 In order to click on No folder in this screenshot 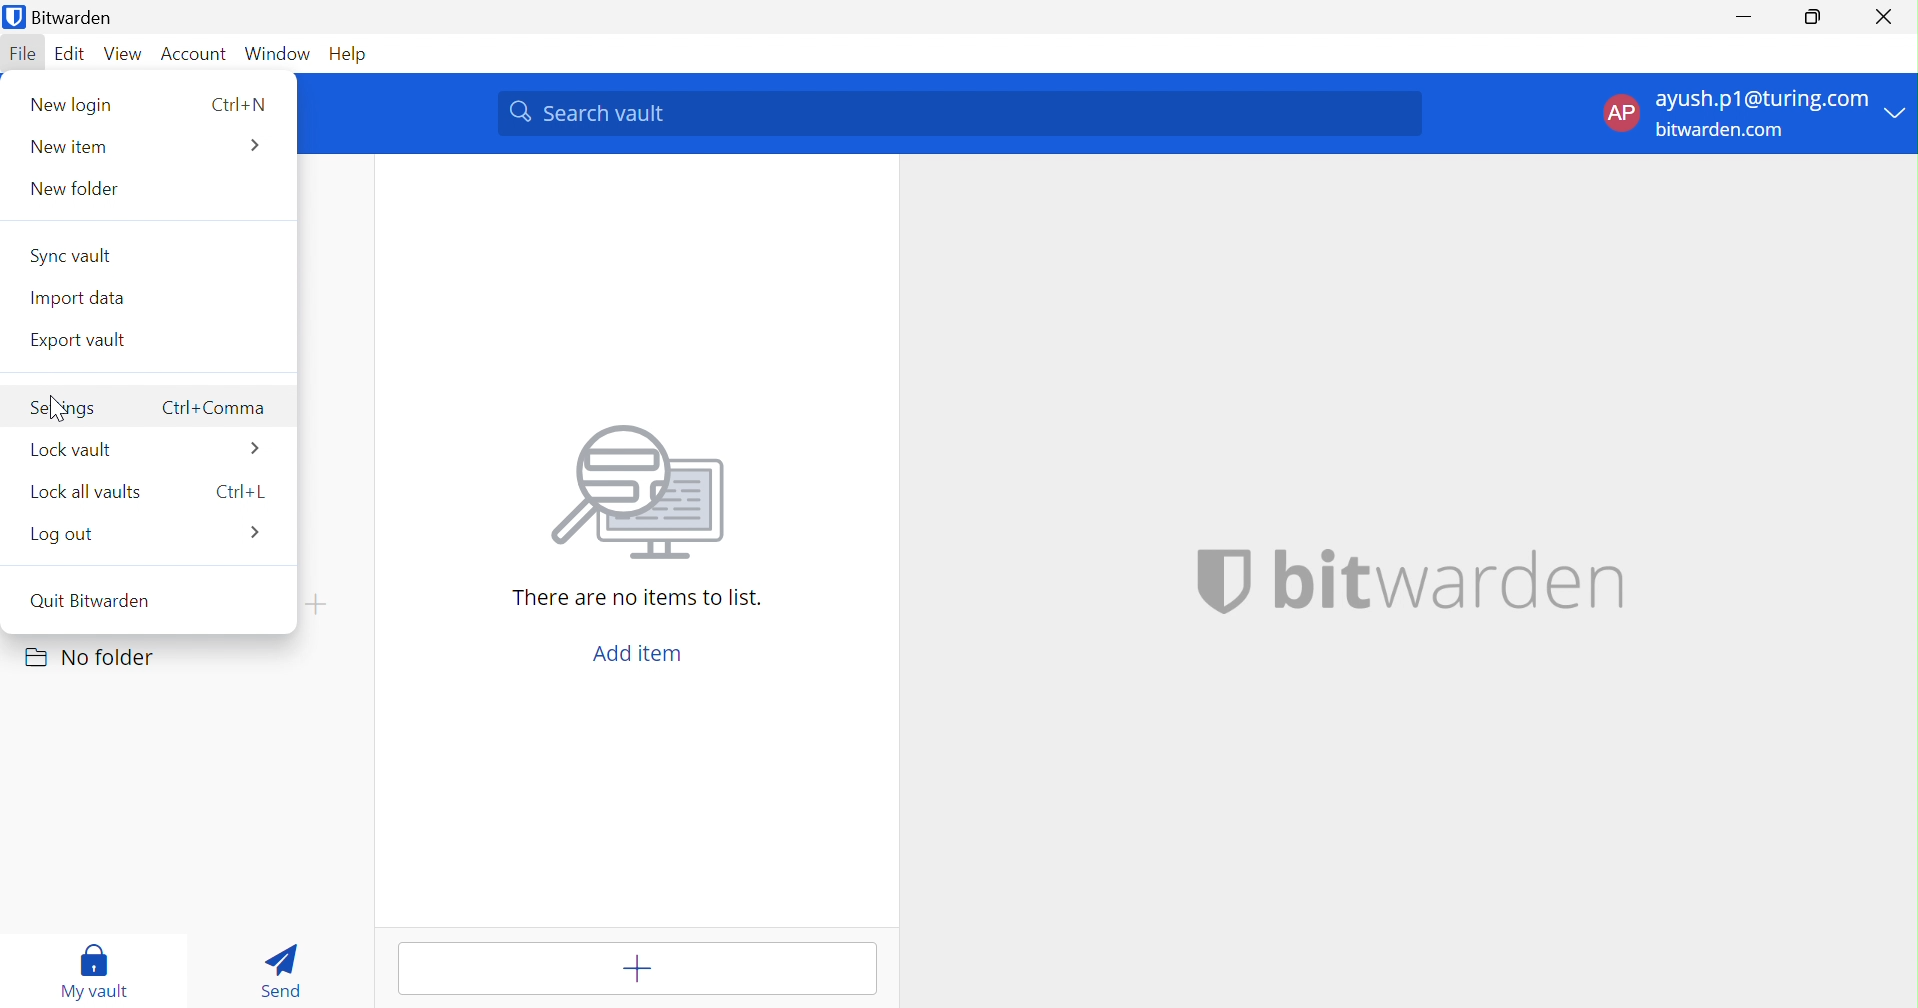, I will do `click(94, 657)`.